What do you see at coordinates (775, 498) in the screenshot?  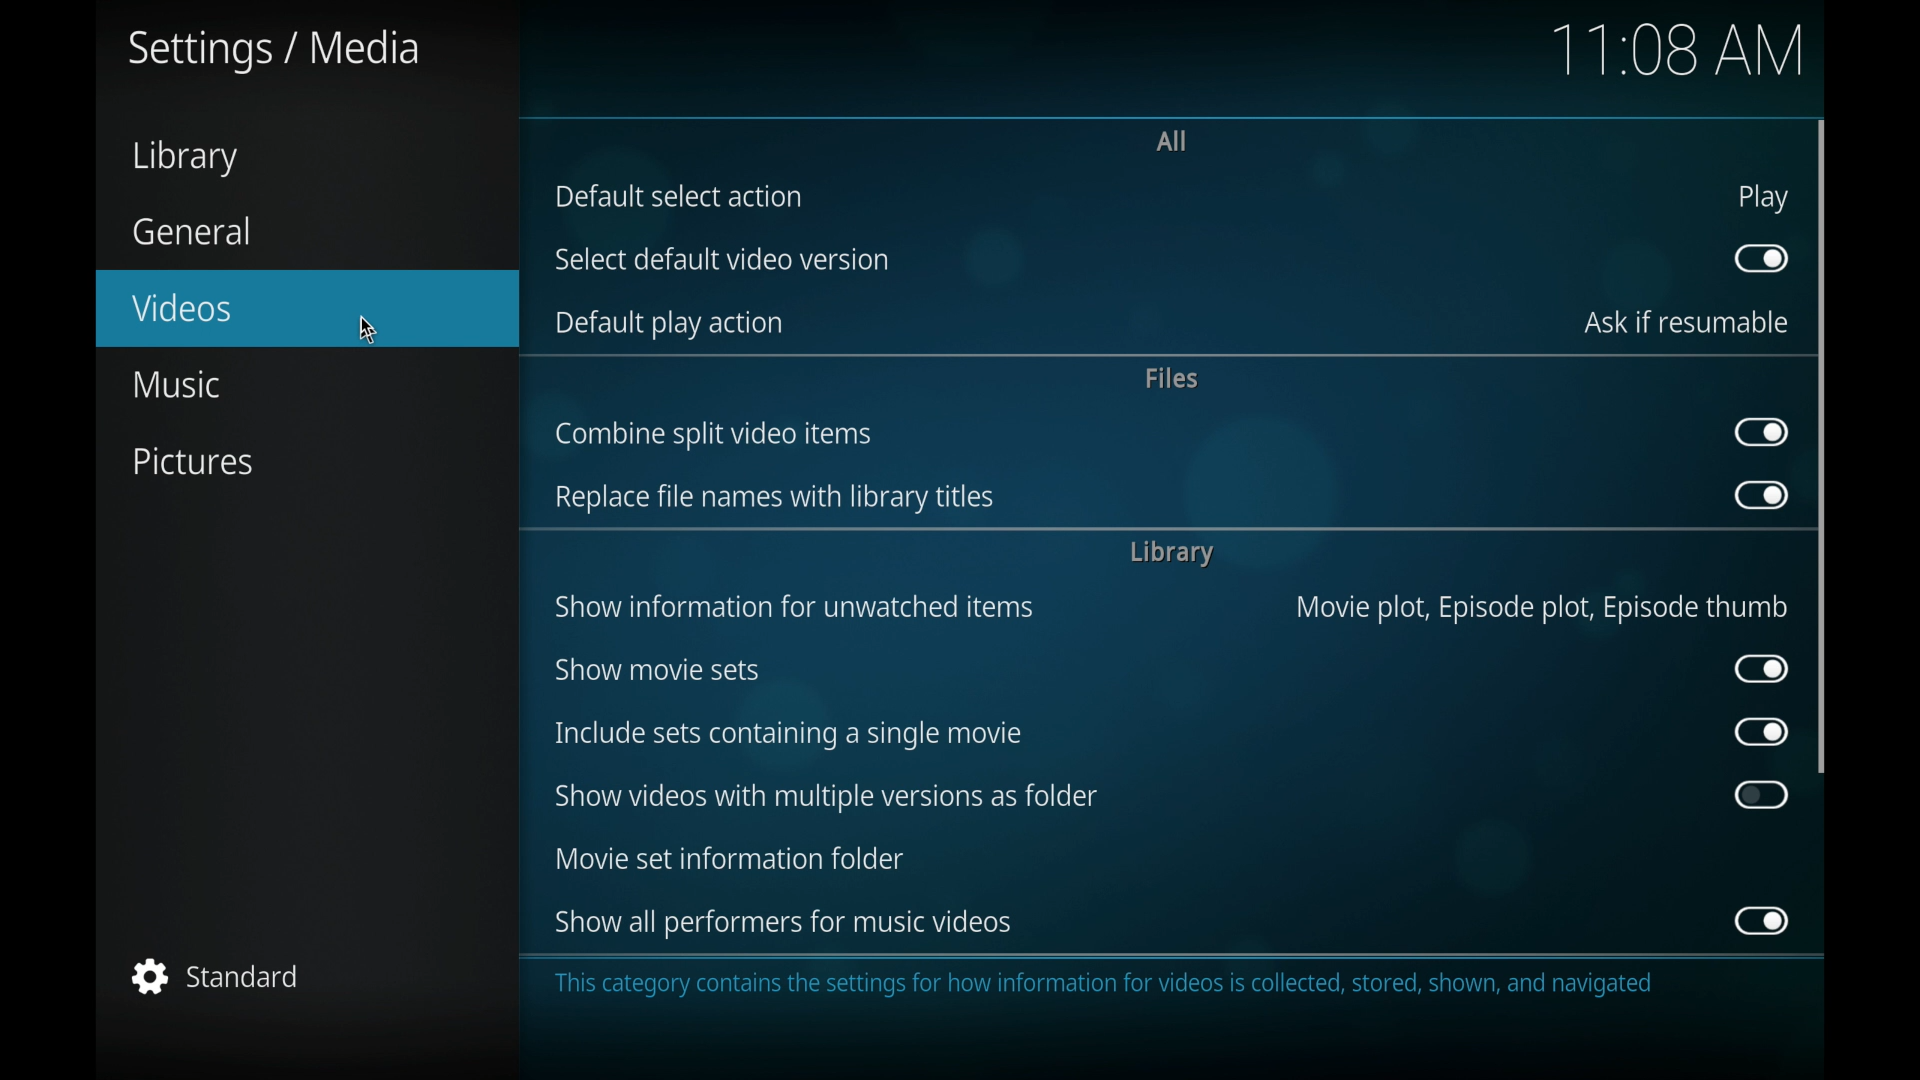 I see `replace file names with library titles` at bounding box center [775, 498].